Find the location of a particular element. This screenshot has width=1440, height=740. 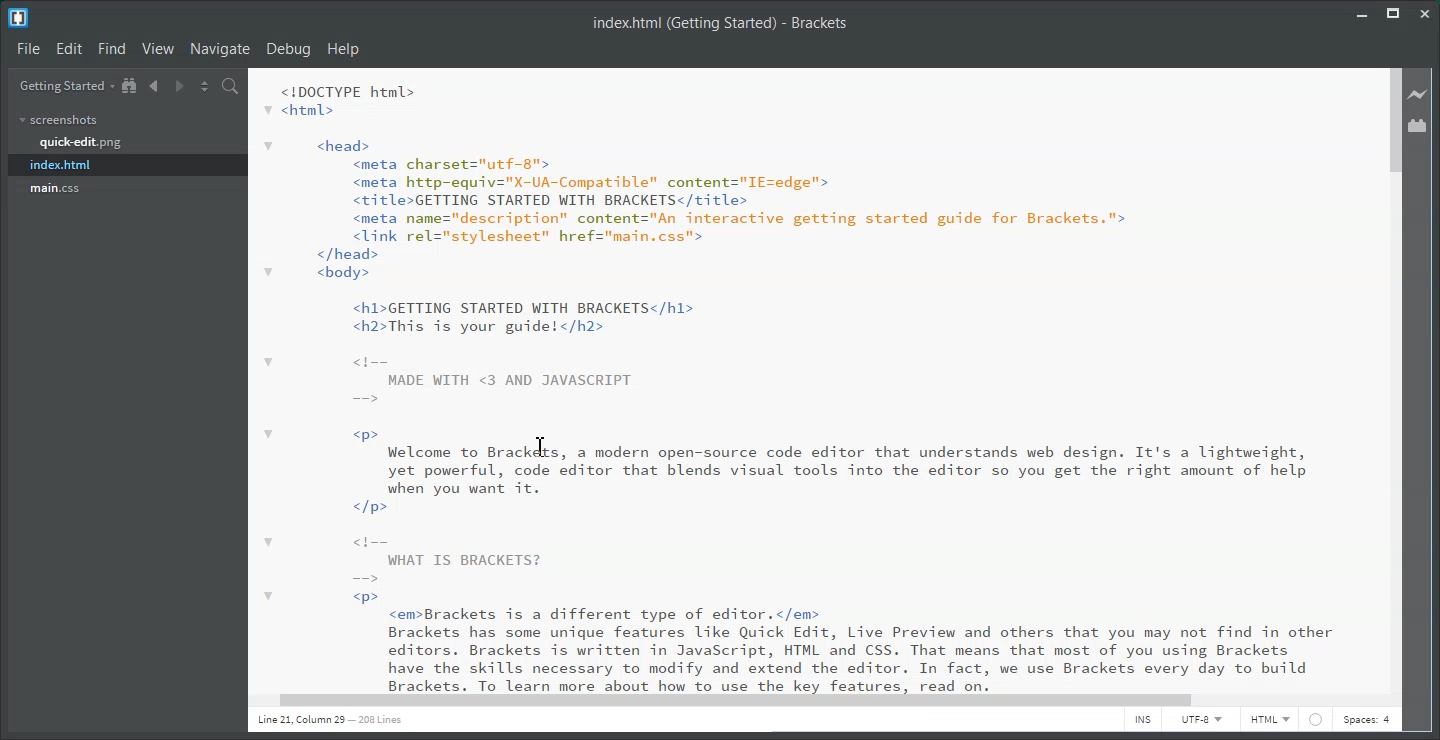

Debug is located at coordinates (288, 49).